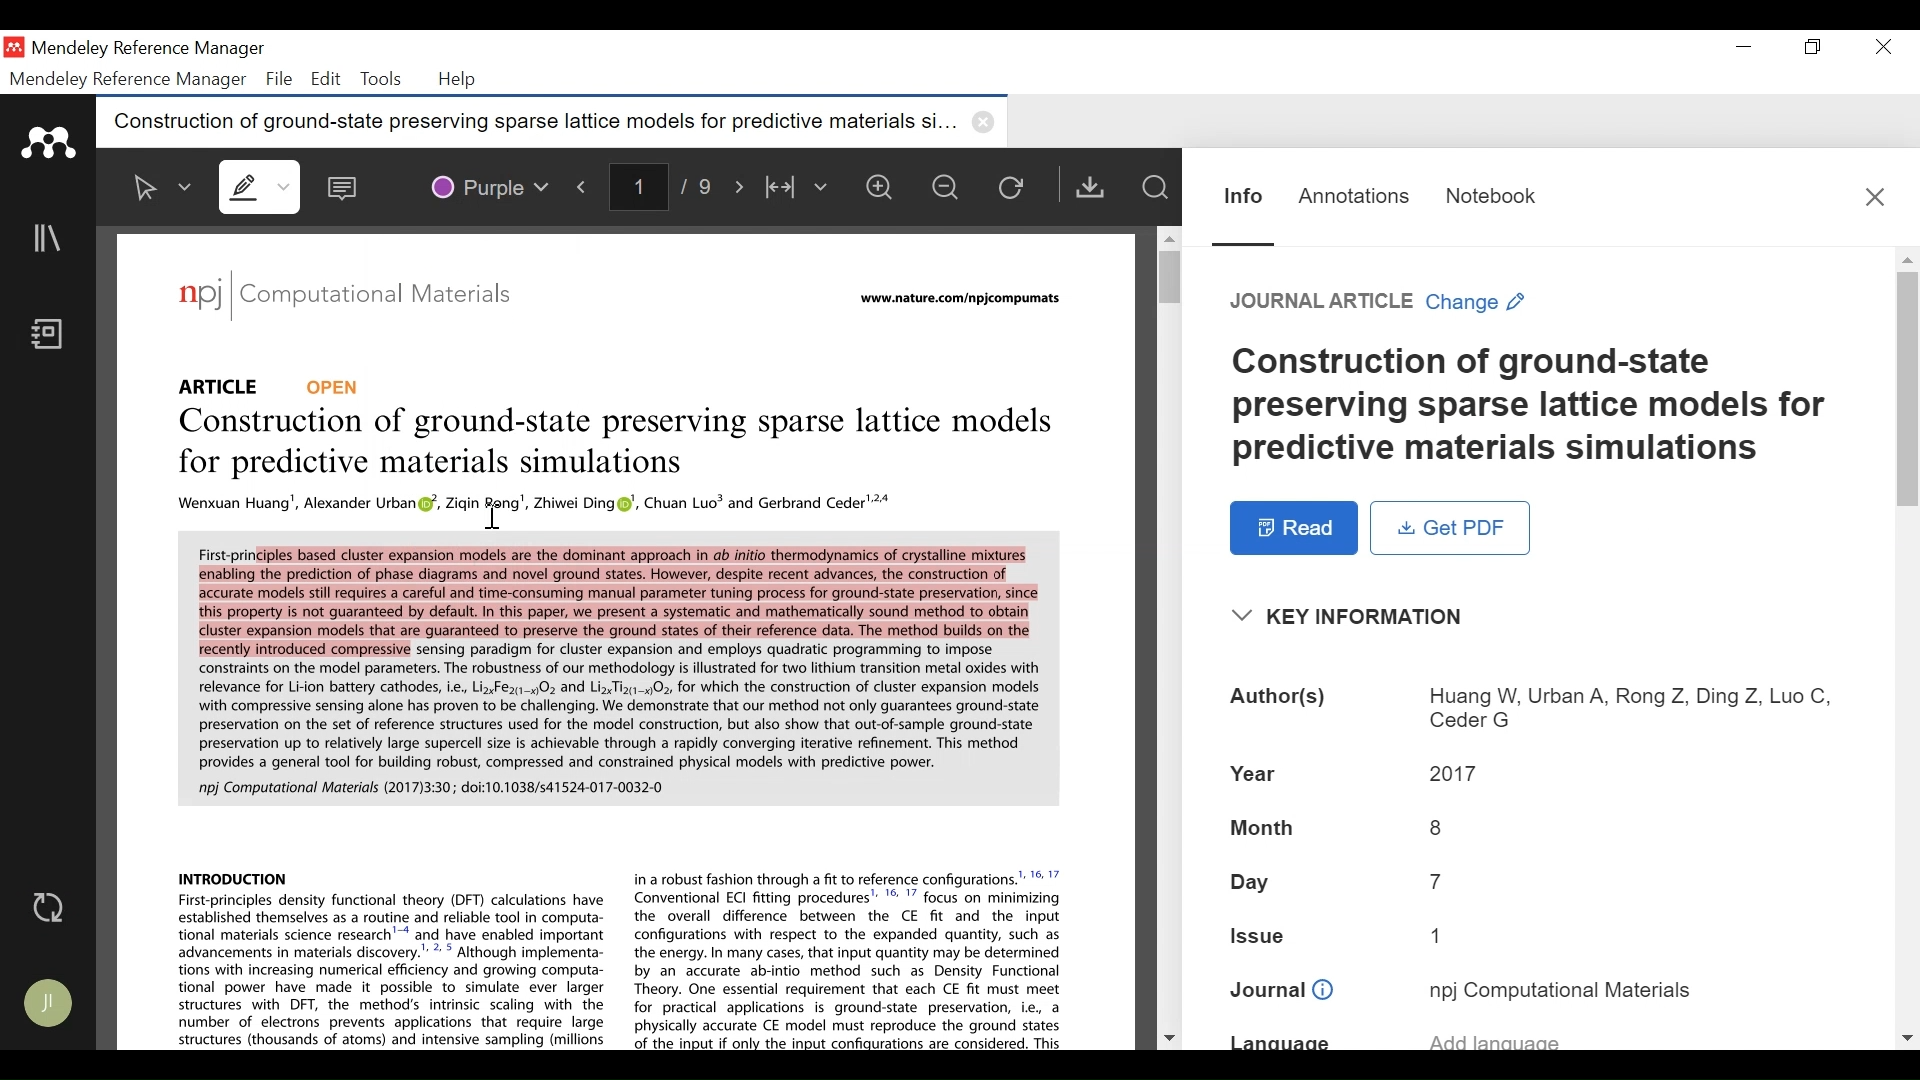 The width and height of the screenshot is (1920, 1080). I want to click on Construction of ground-state preserving sparse  lattice models for predictive materials si..., so click(553, 119).